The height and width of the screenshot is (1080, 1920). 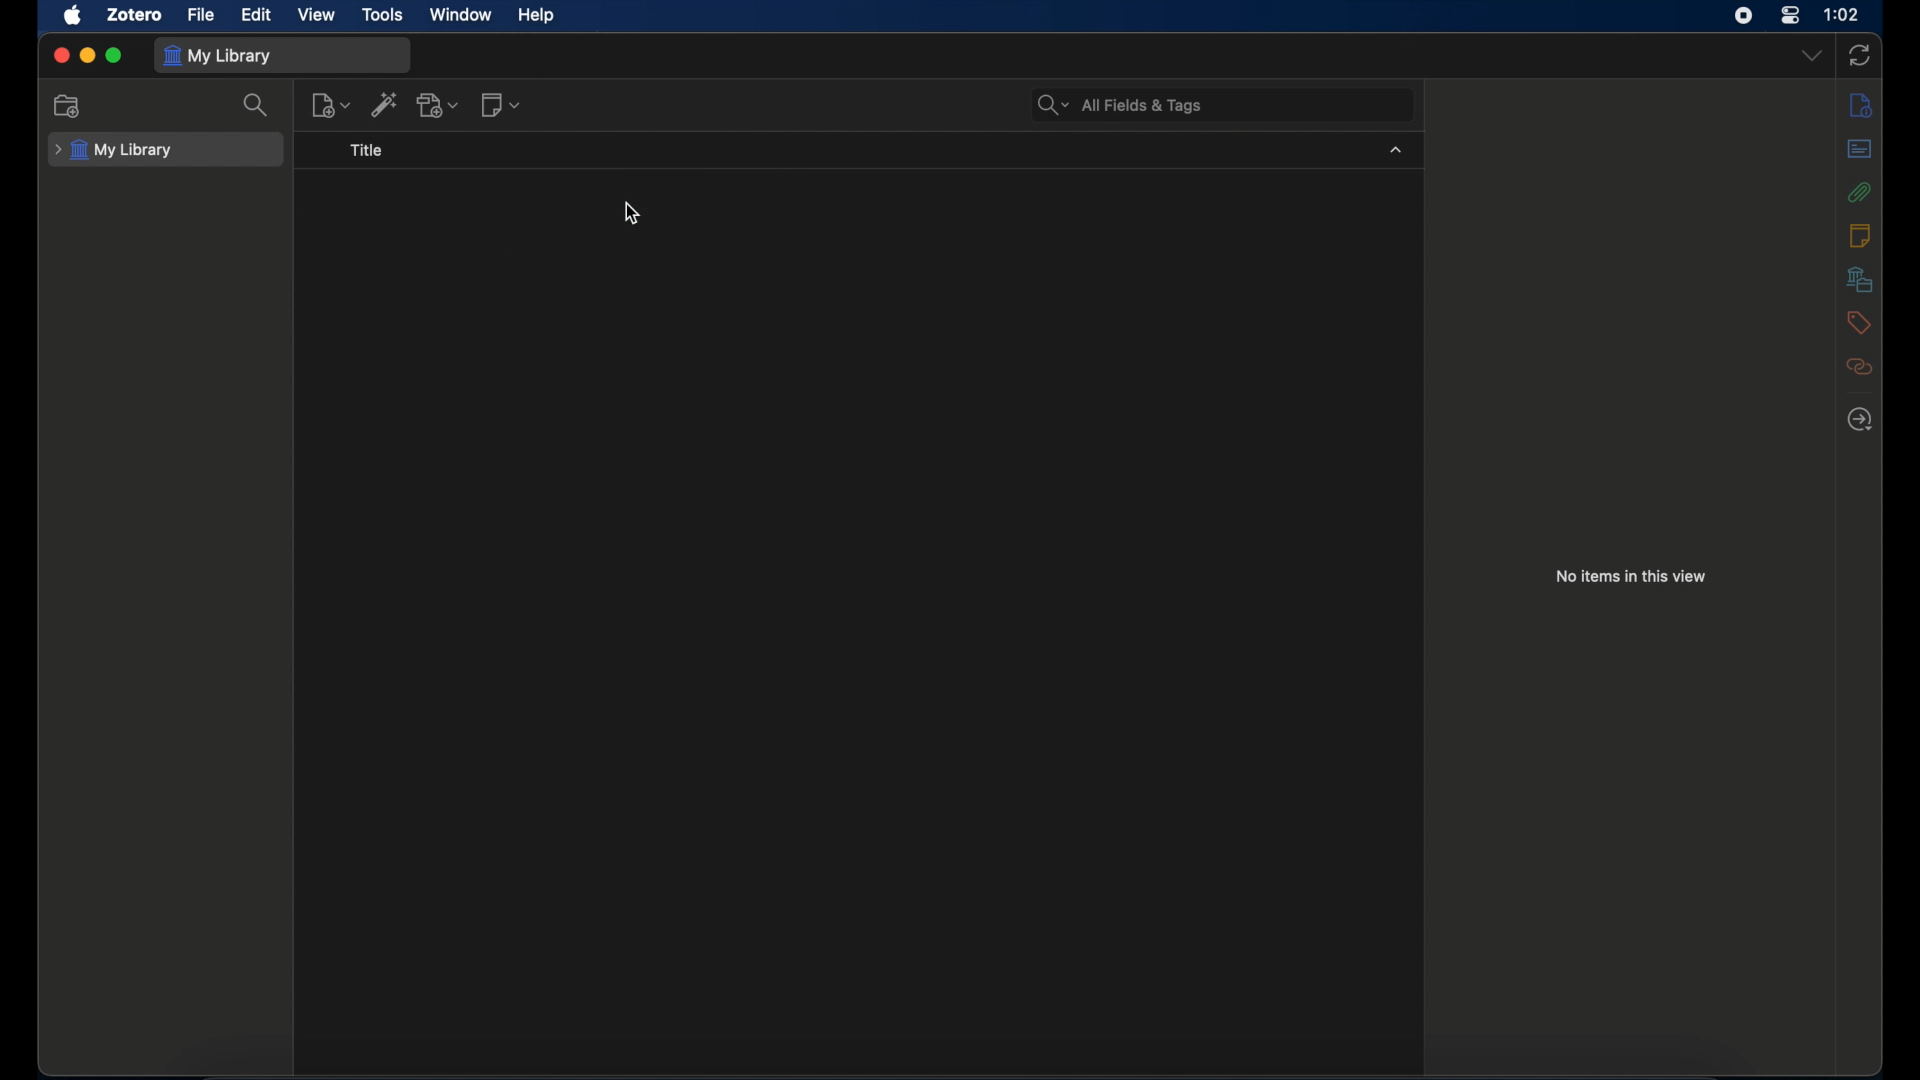 I want to click on my library, so click(x=113, y=151).